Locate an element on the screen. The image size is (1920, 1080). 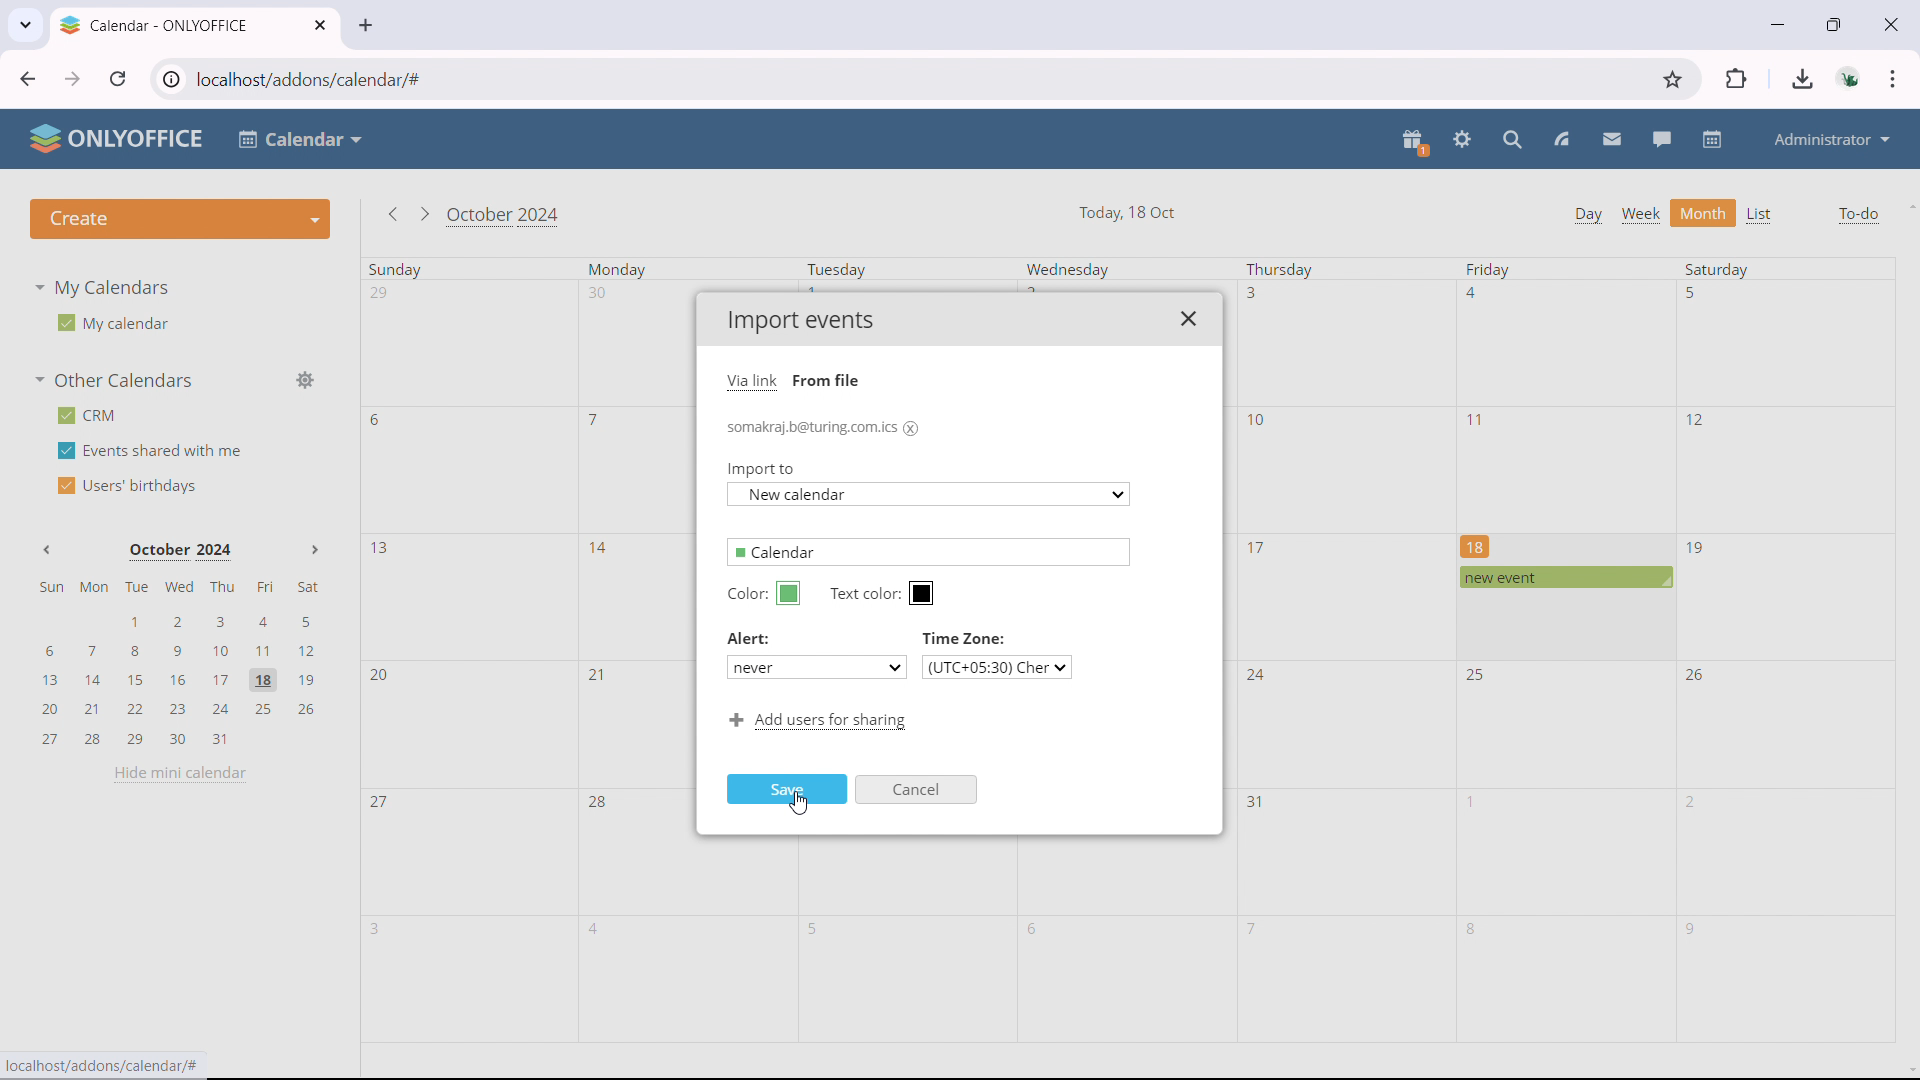
6 is located at coordinates (1037, 930).